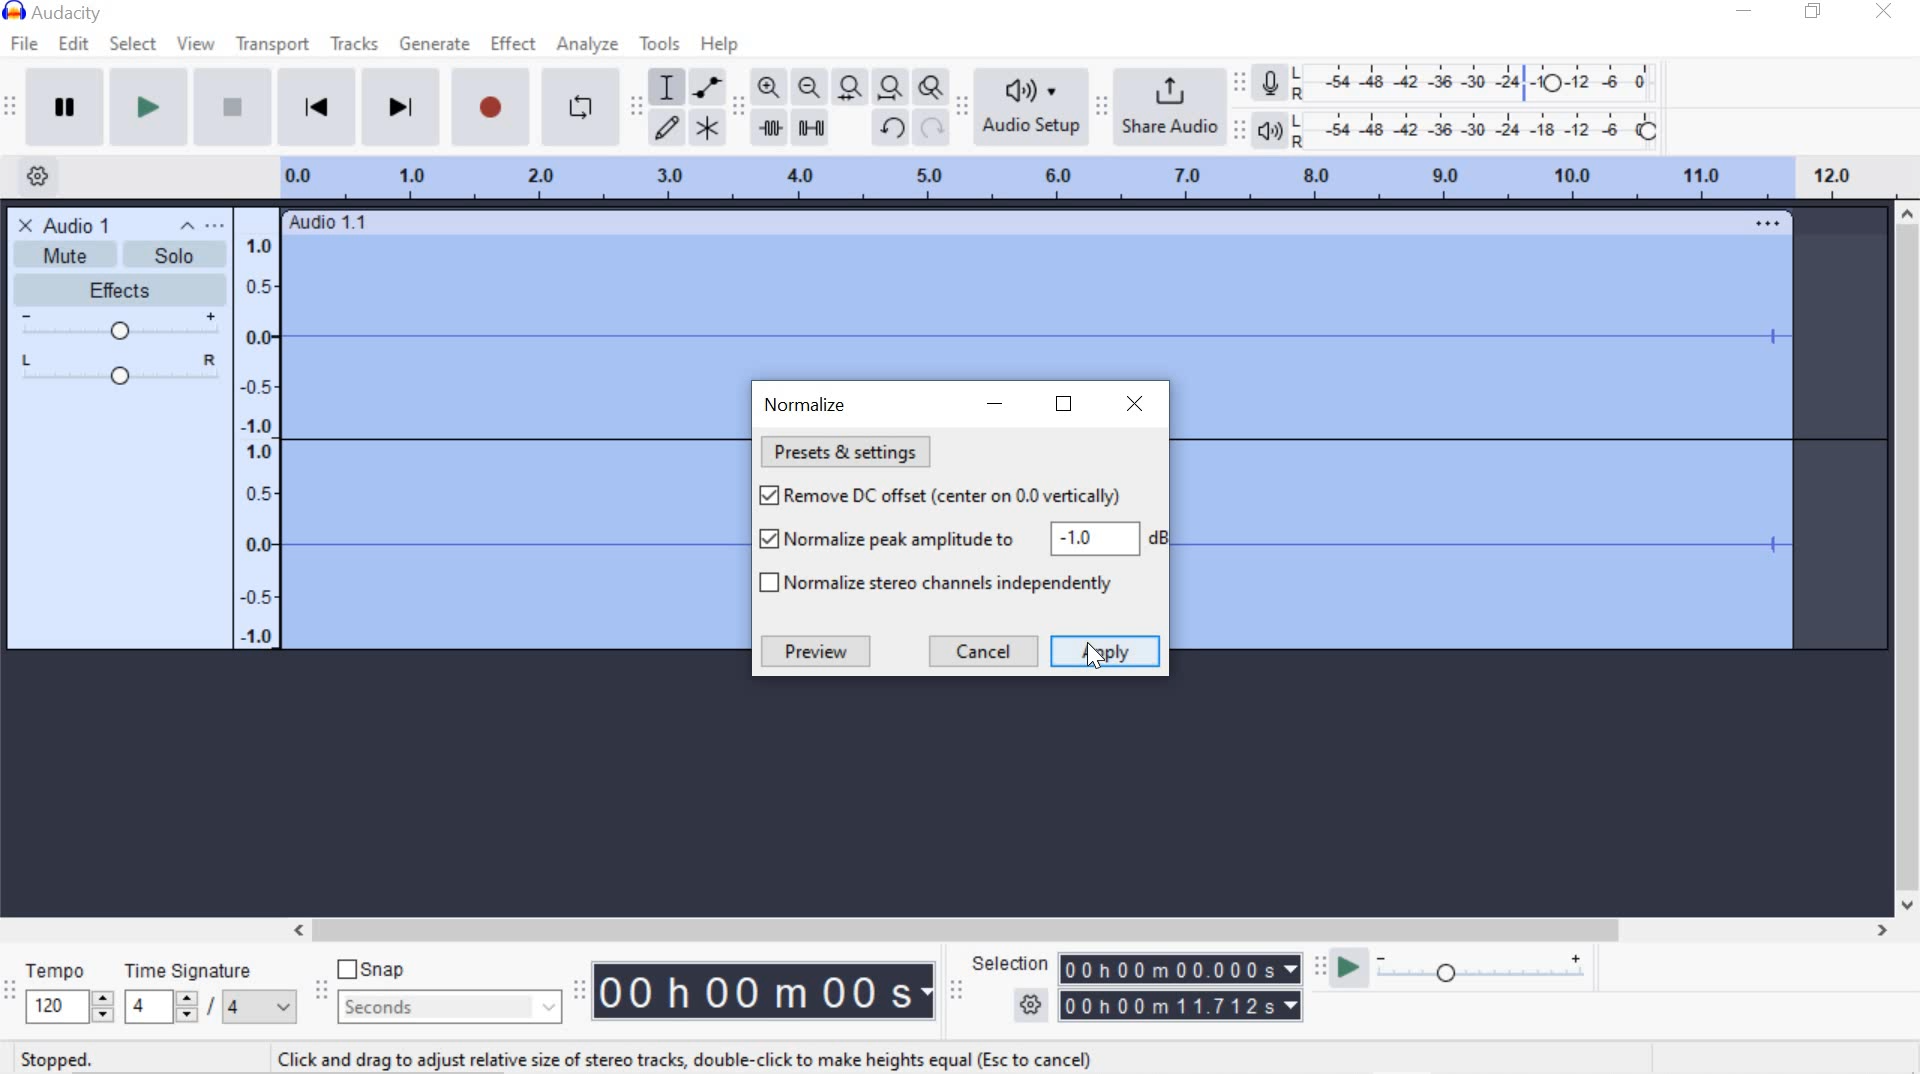 The image size is (1920, 1074). I want to click on Selection Toolbar, so click(955, 989).